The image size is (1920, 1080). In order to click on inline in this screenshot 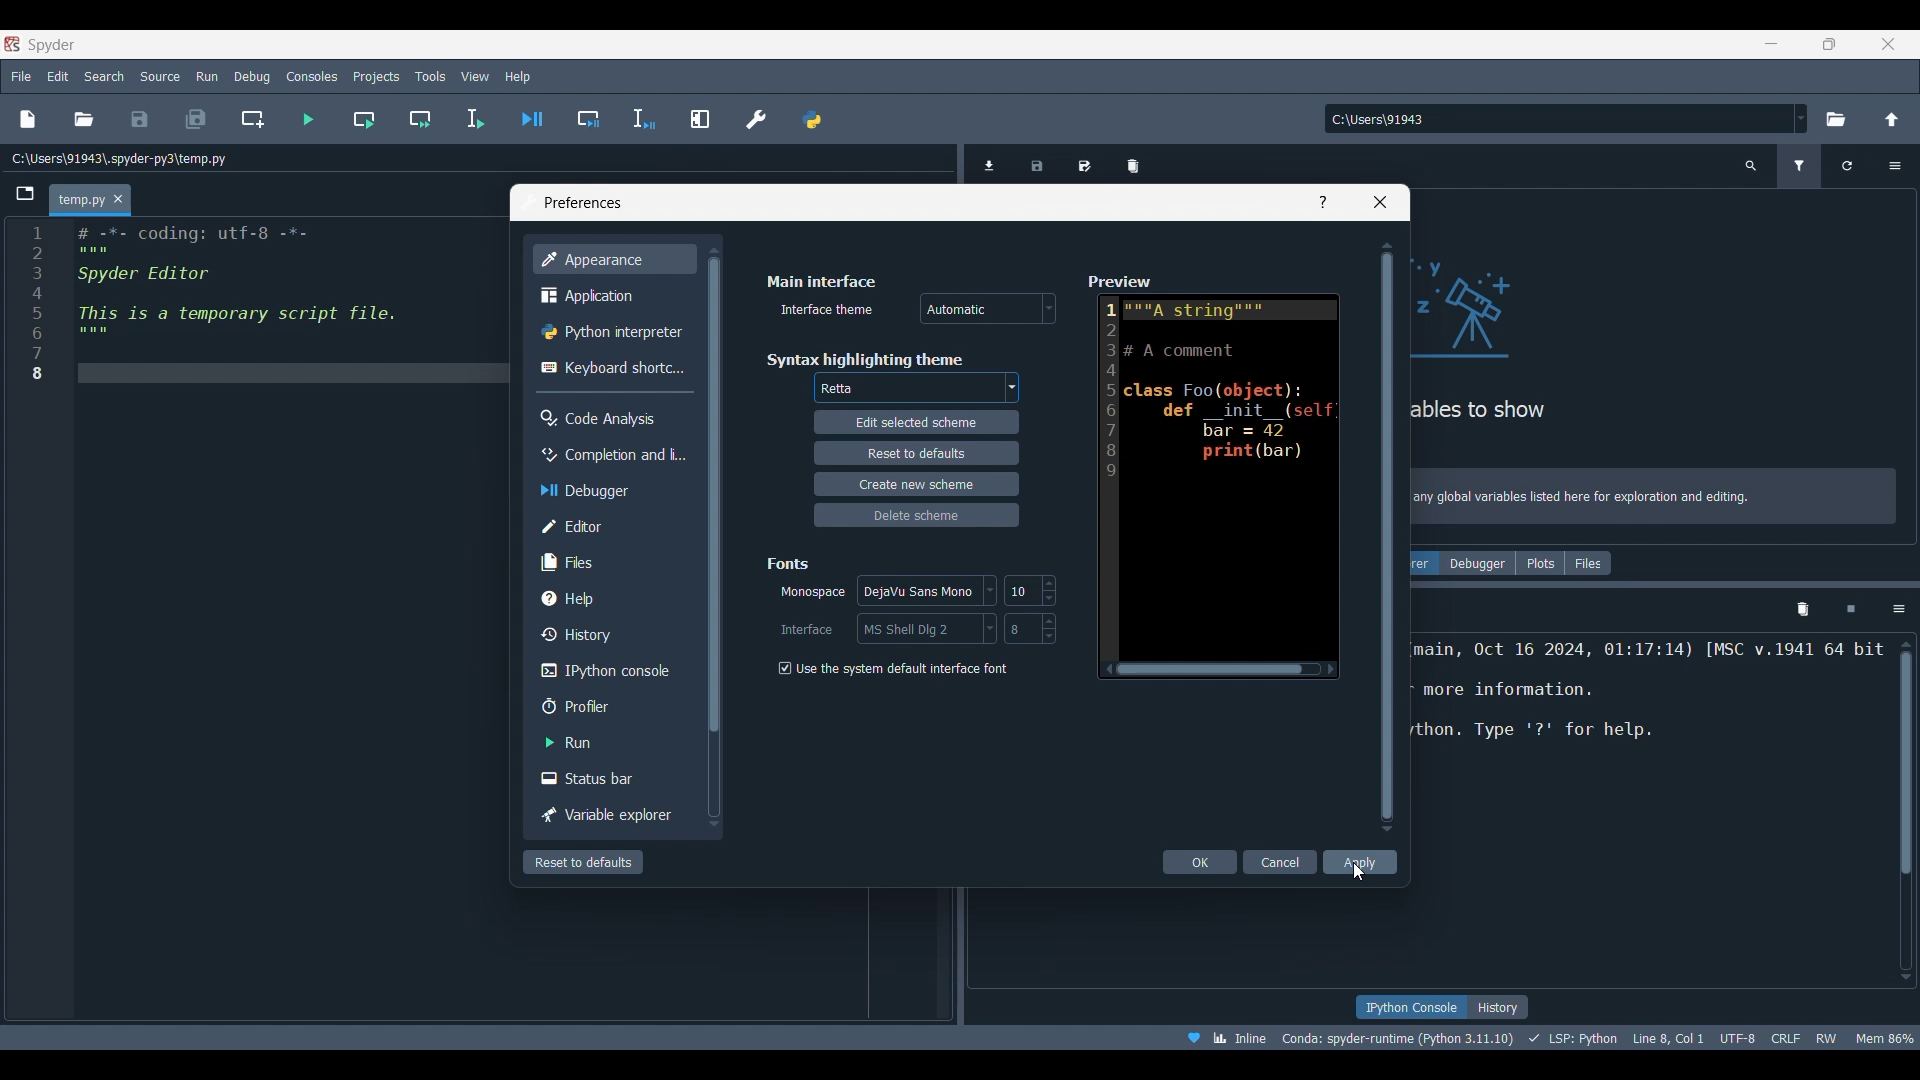, I will do `click(1220, 1036)`.